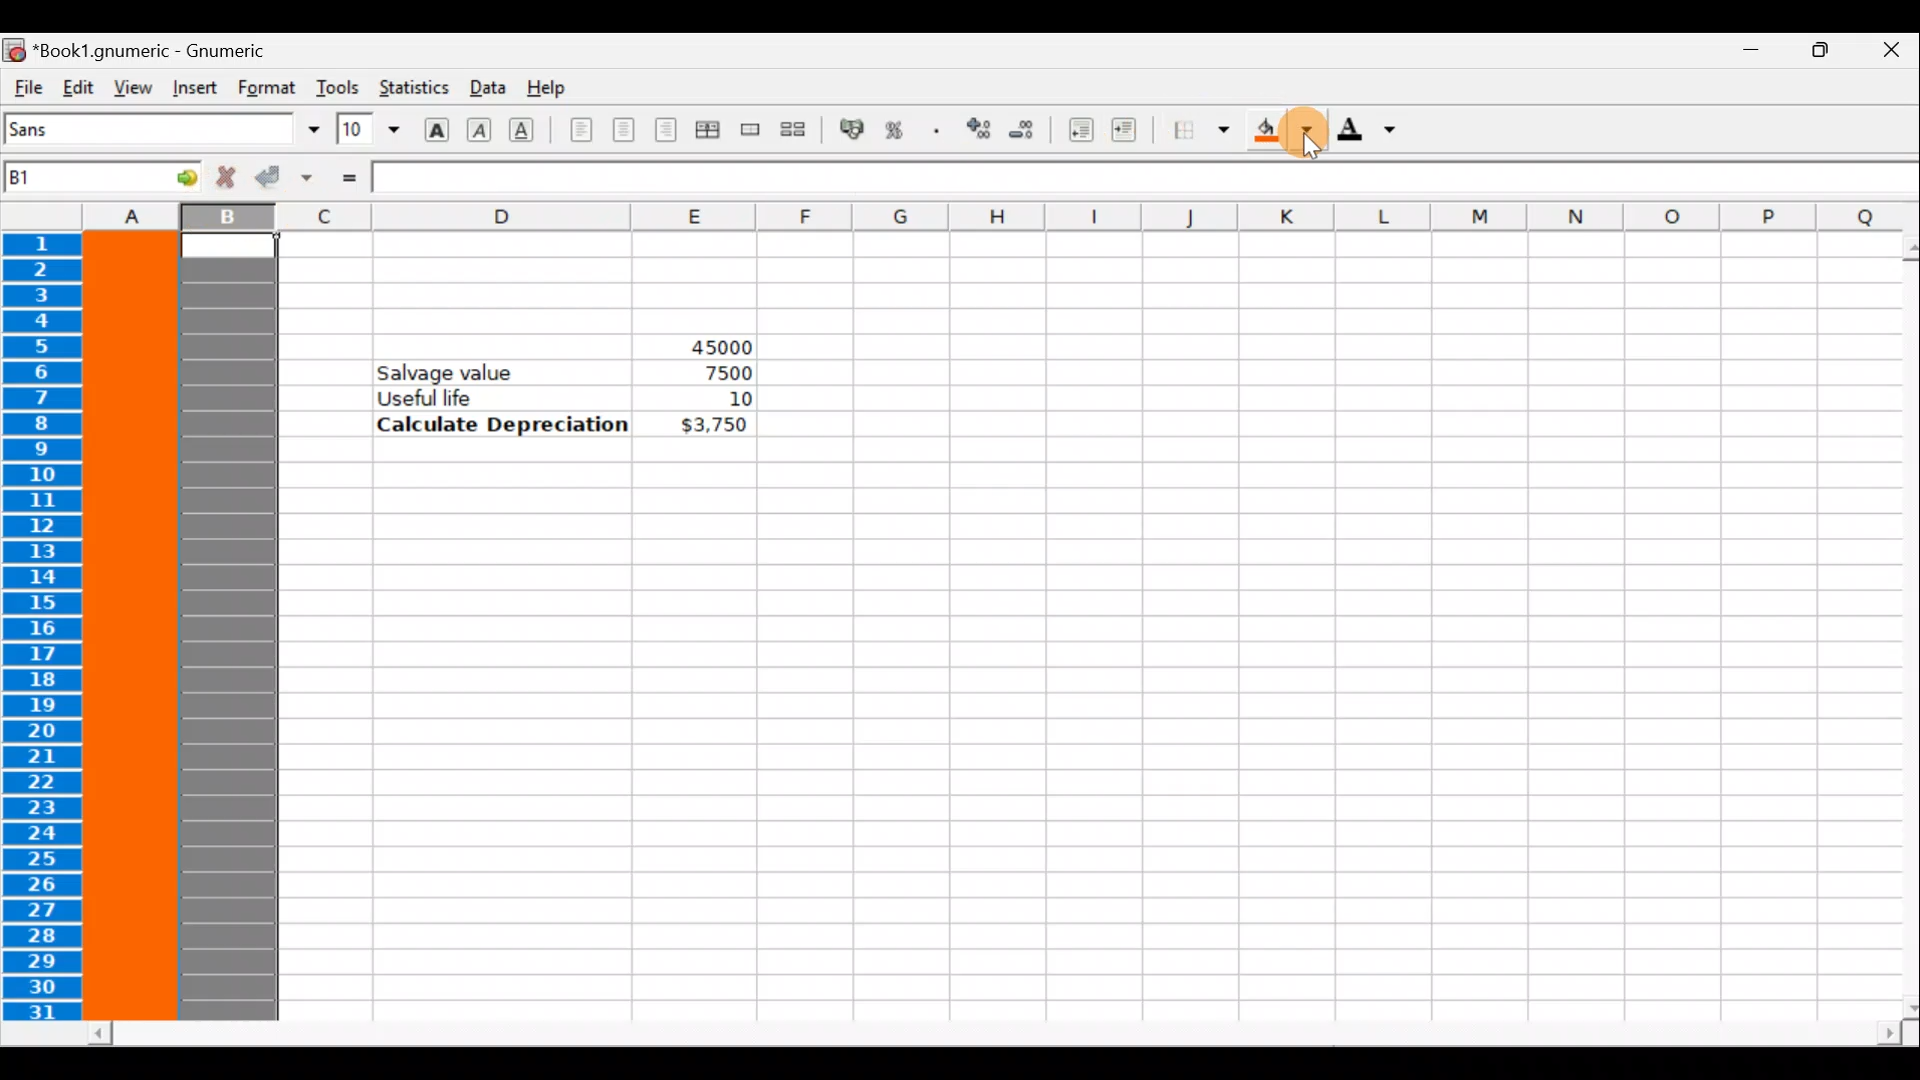 Image resolution: width=1920 pixels, height=1080 pixels. Describe the element at coordinates (348, 177) in the screenshot. I see `Enter formula` at that location.